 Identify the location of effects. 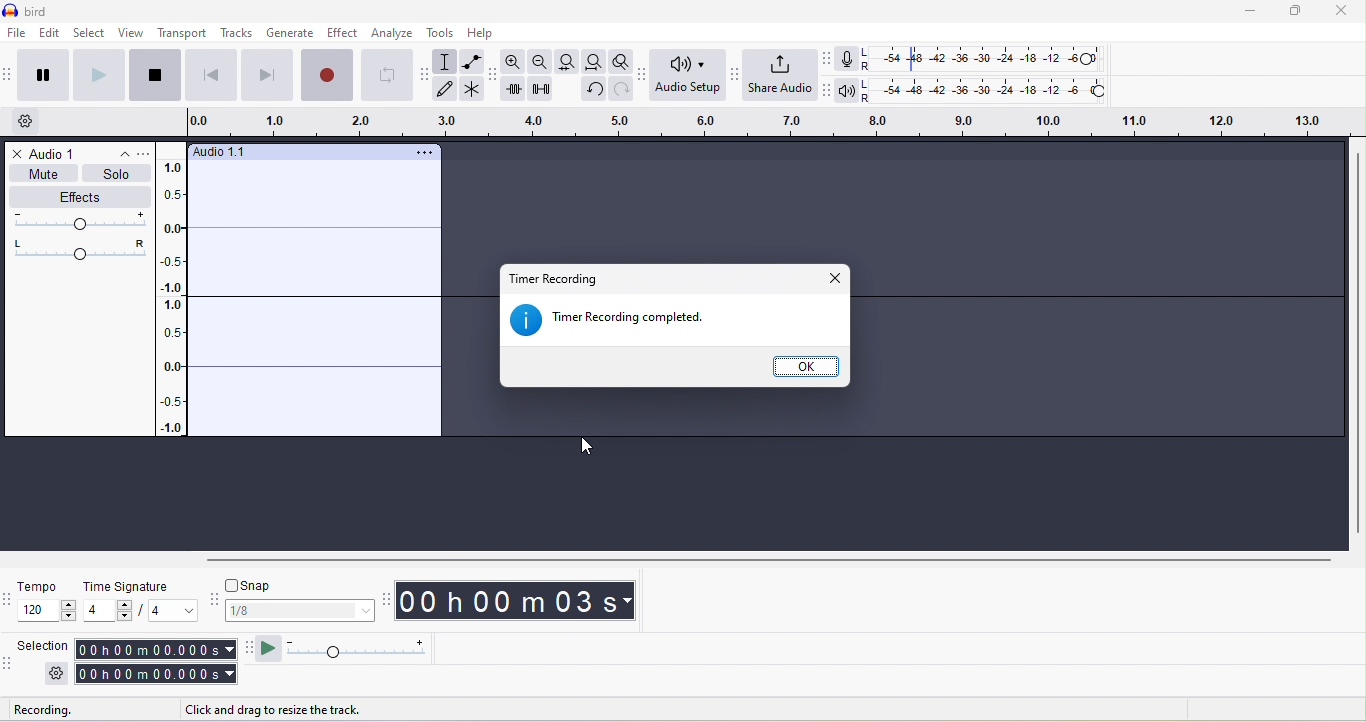
(79, 197).